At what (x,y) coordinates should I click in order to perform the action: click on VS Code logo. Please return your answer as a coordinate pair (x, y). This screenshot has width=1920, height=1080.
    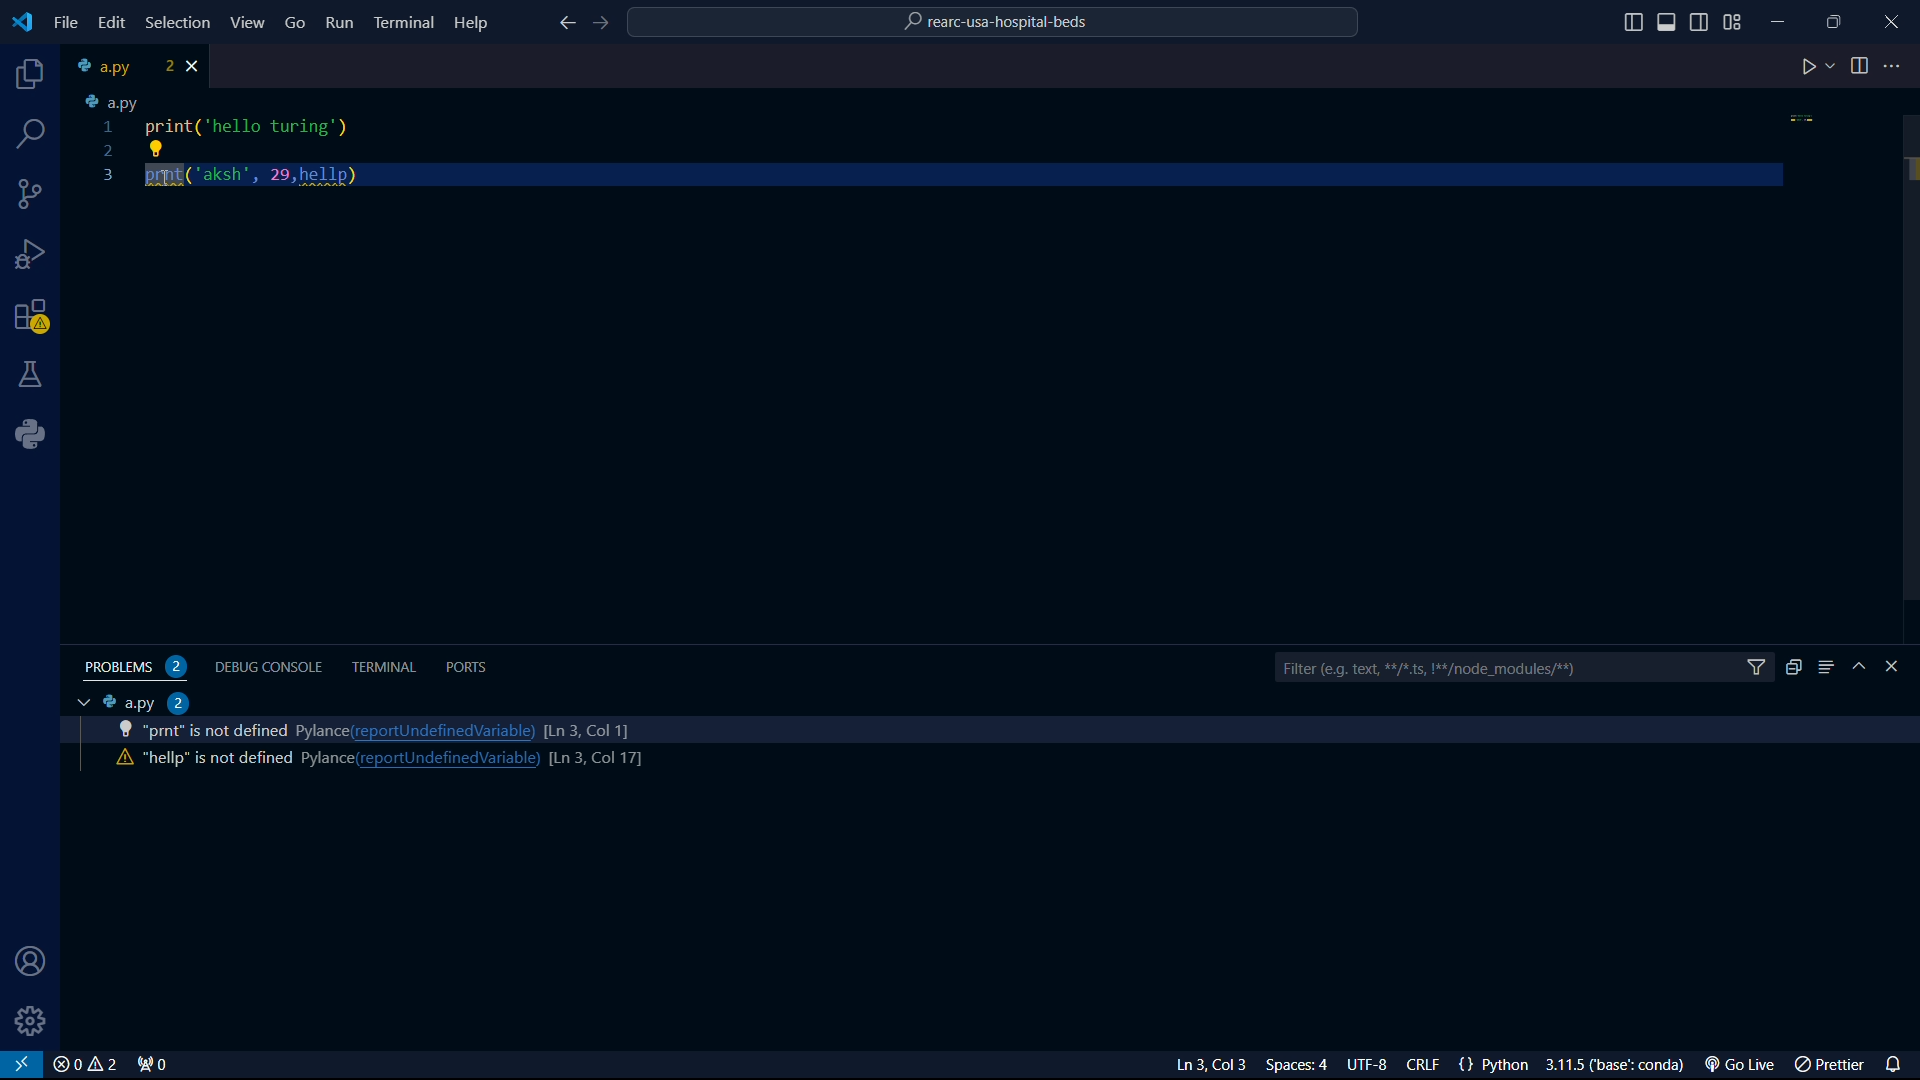
    Looking at the image, I should click on (20, 20).